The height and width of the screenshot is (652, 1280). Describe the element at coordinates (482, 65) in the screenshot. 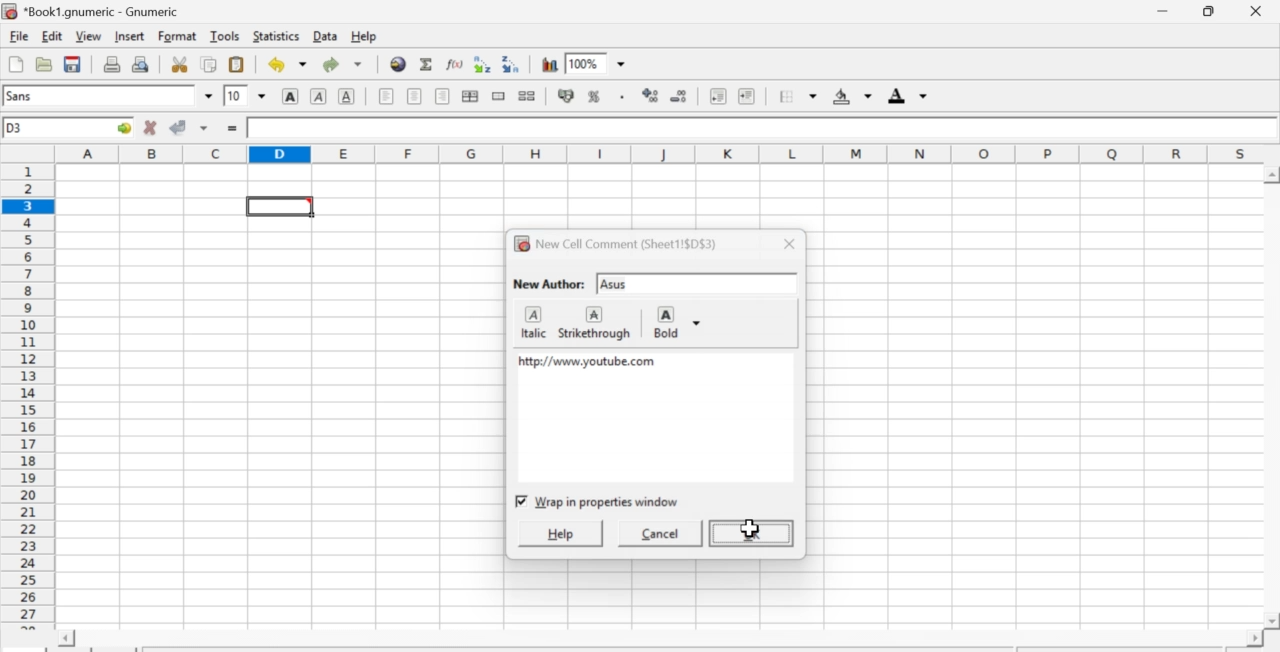

I see `Sort ascending` at that location.